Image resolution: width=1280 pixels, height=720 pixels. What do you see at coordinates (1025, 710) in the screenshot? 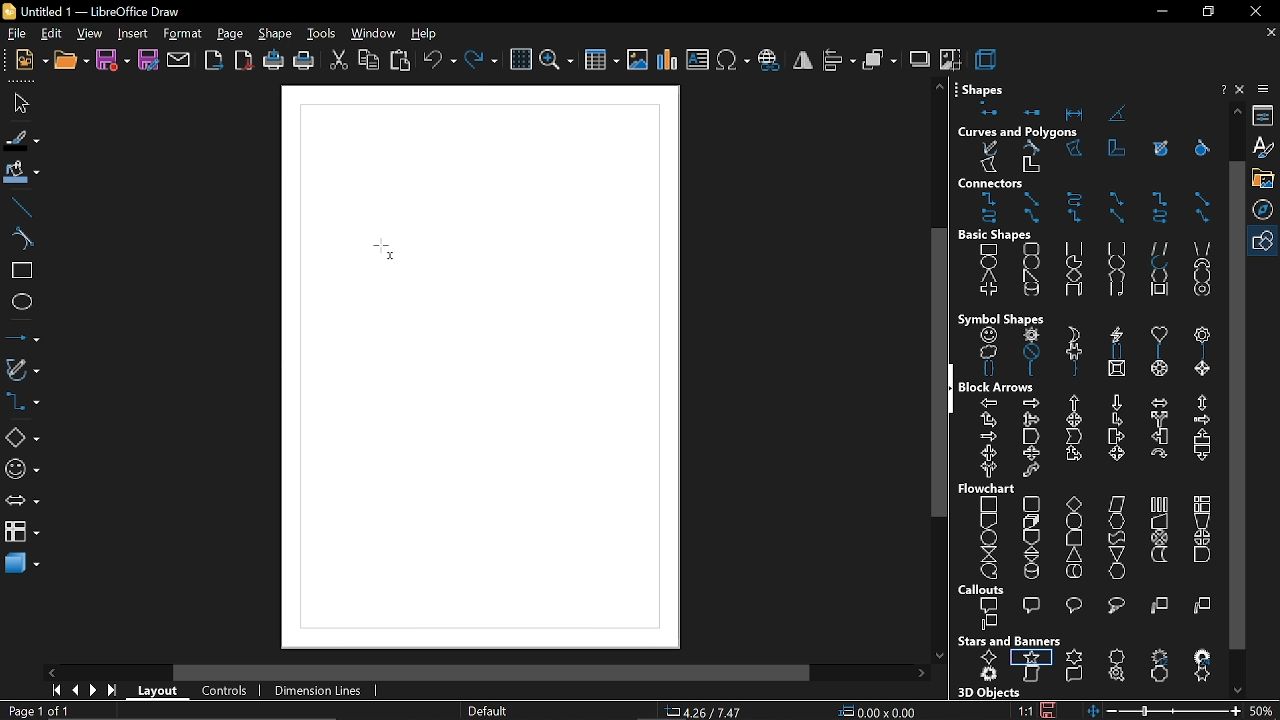
I see `scaling factor` at bounding box center [1025, 710].